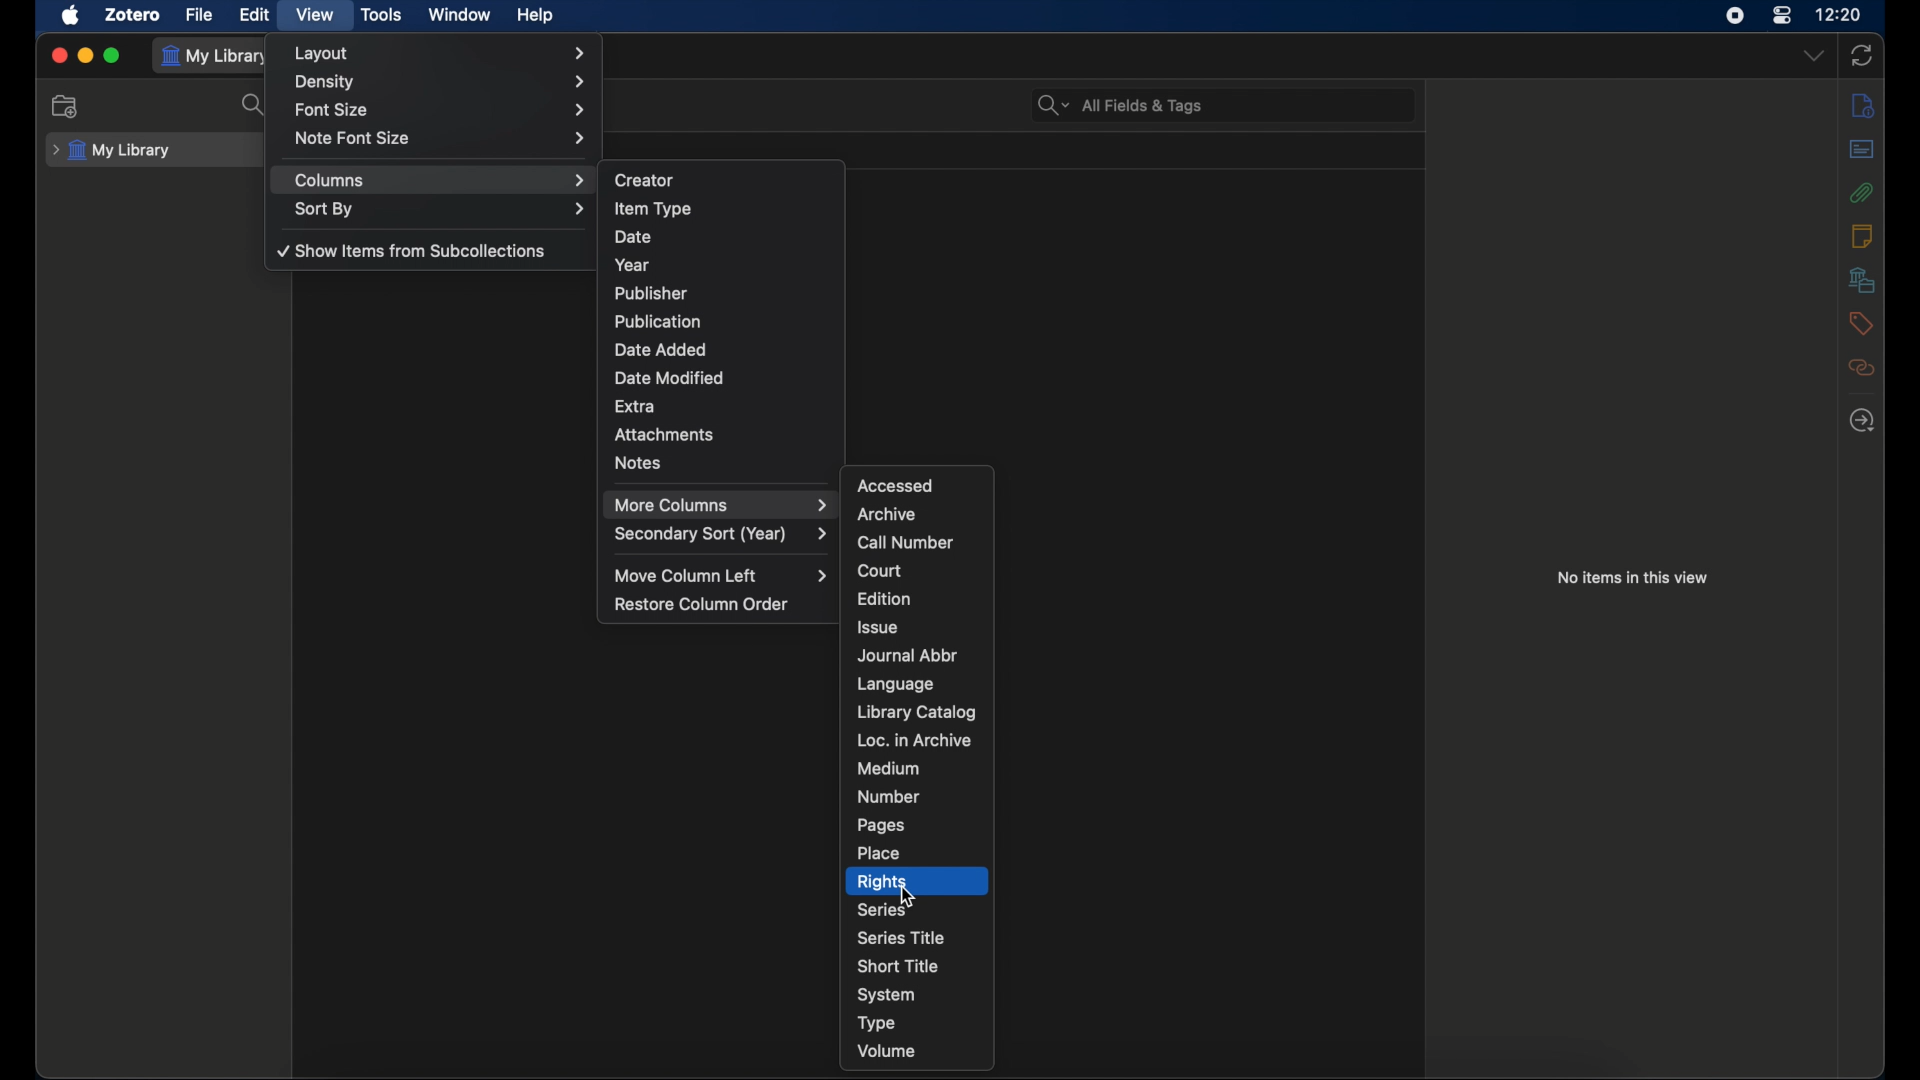  I want to click on notes, so click(637, 463).